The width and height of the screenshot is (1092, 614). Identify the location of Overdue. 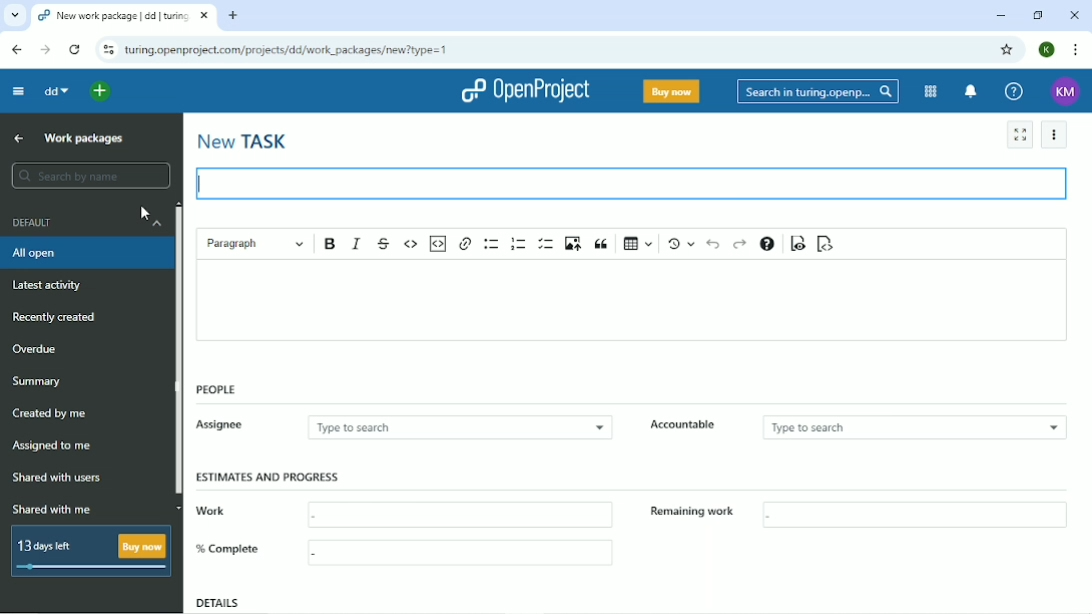
(34, 349).